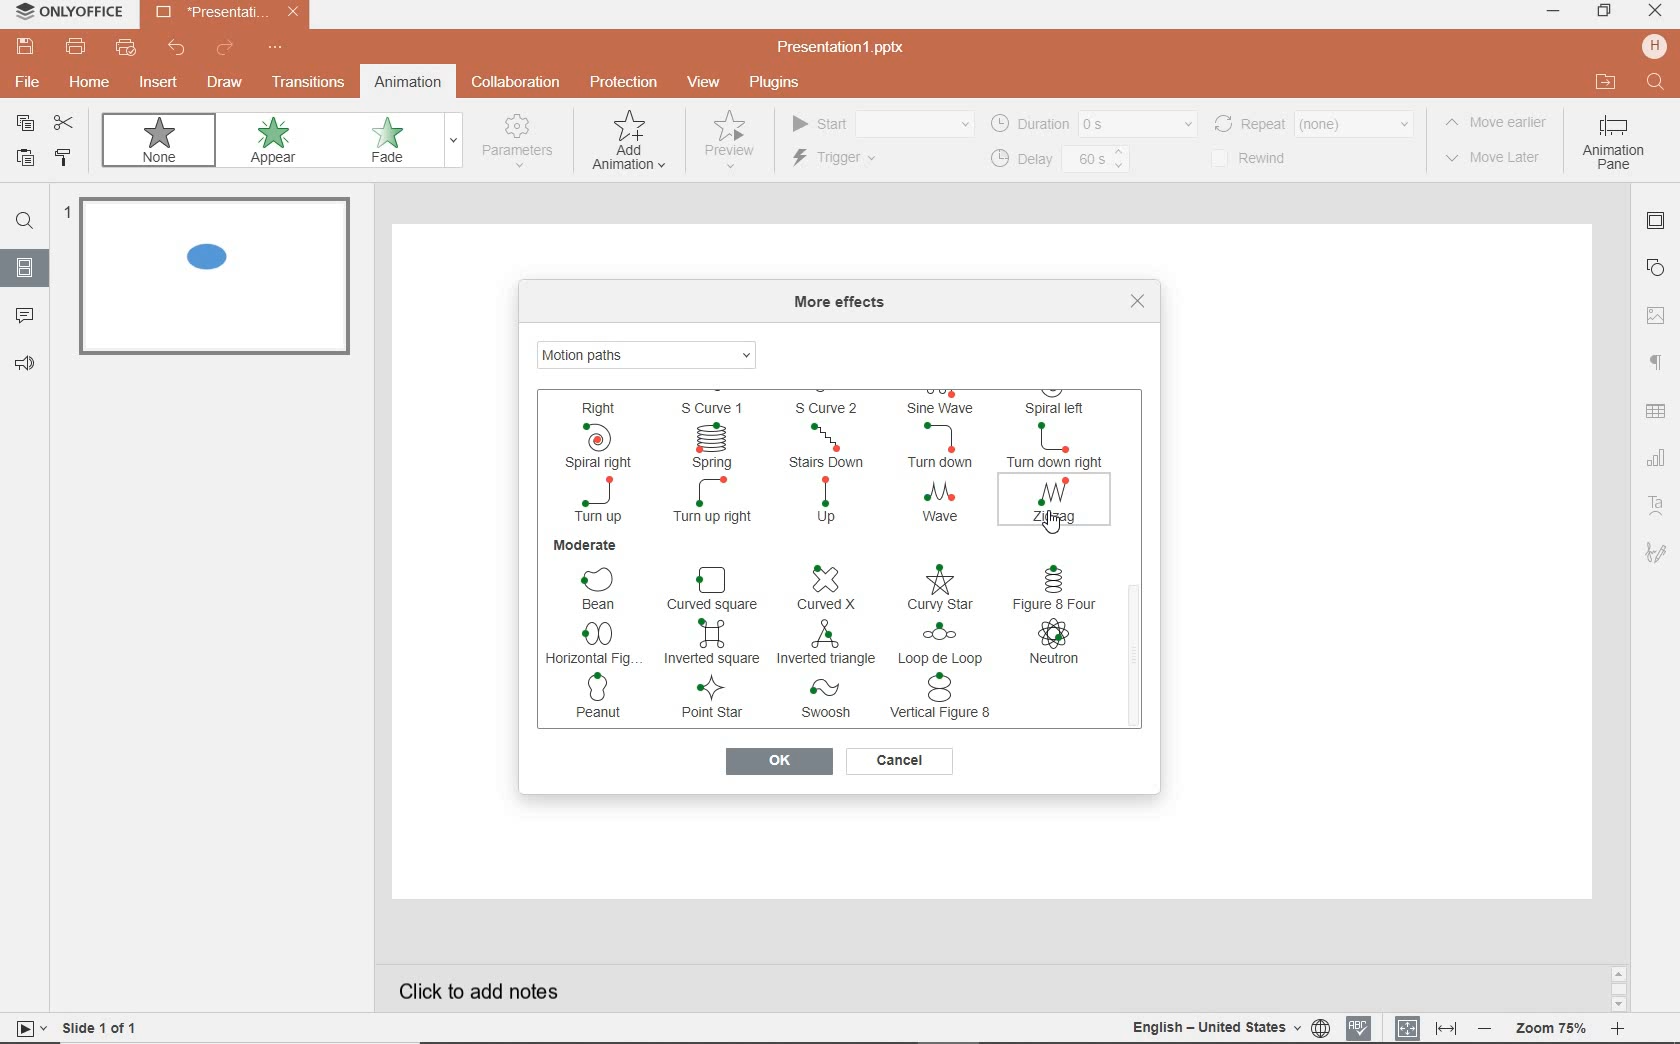  I want to click on start, so click(880, 125).